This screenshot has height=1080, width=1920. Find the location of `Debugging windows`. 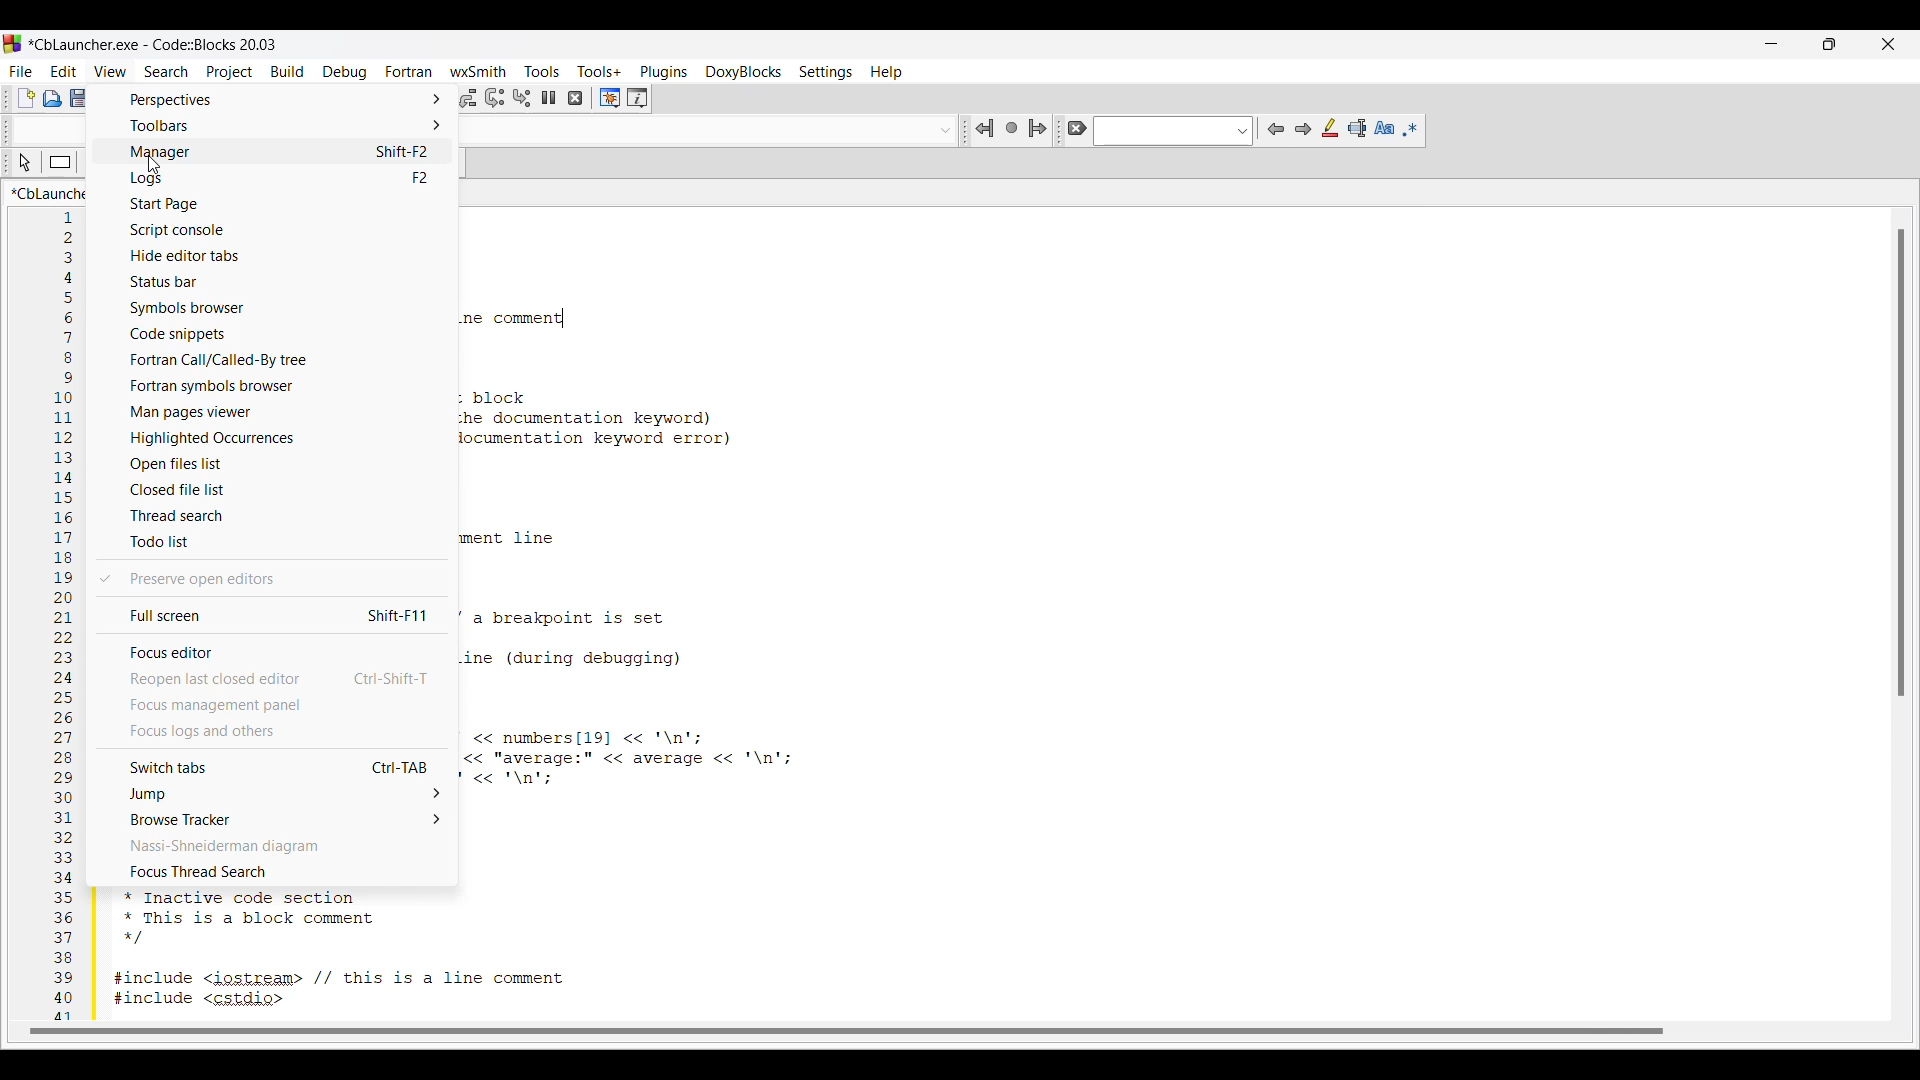

Debugging windows is located at coordinates (610, 98).